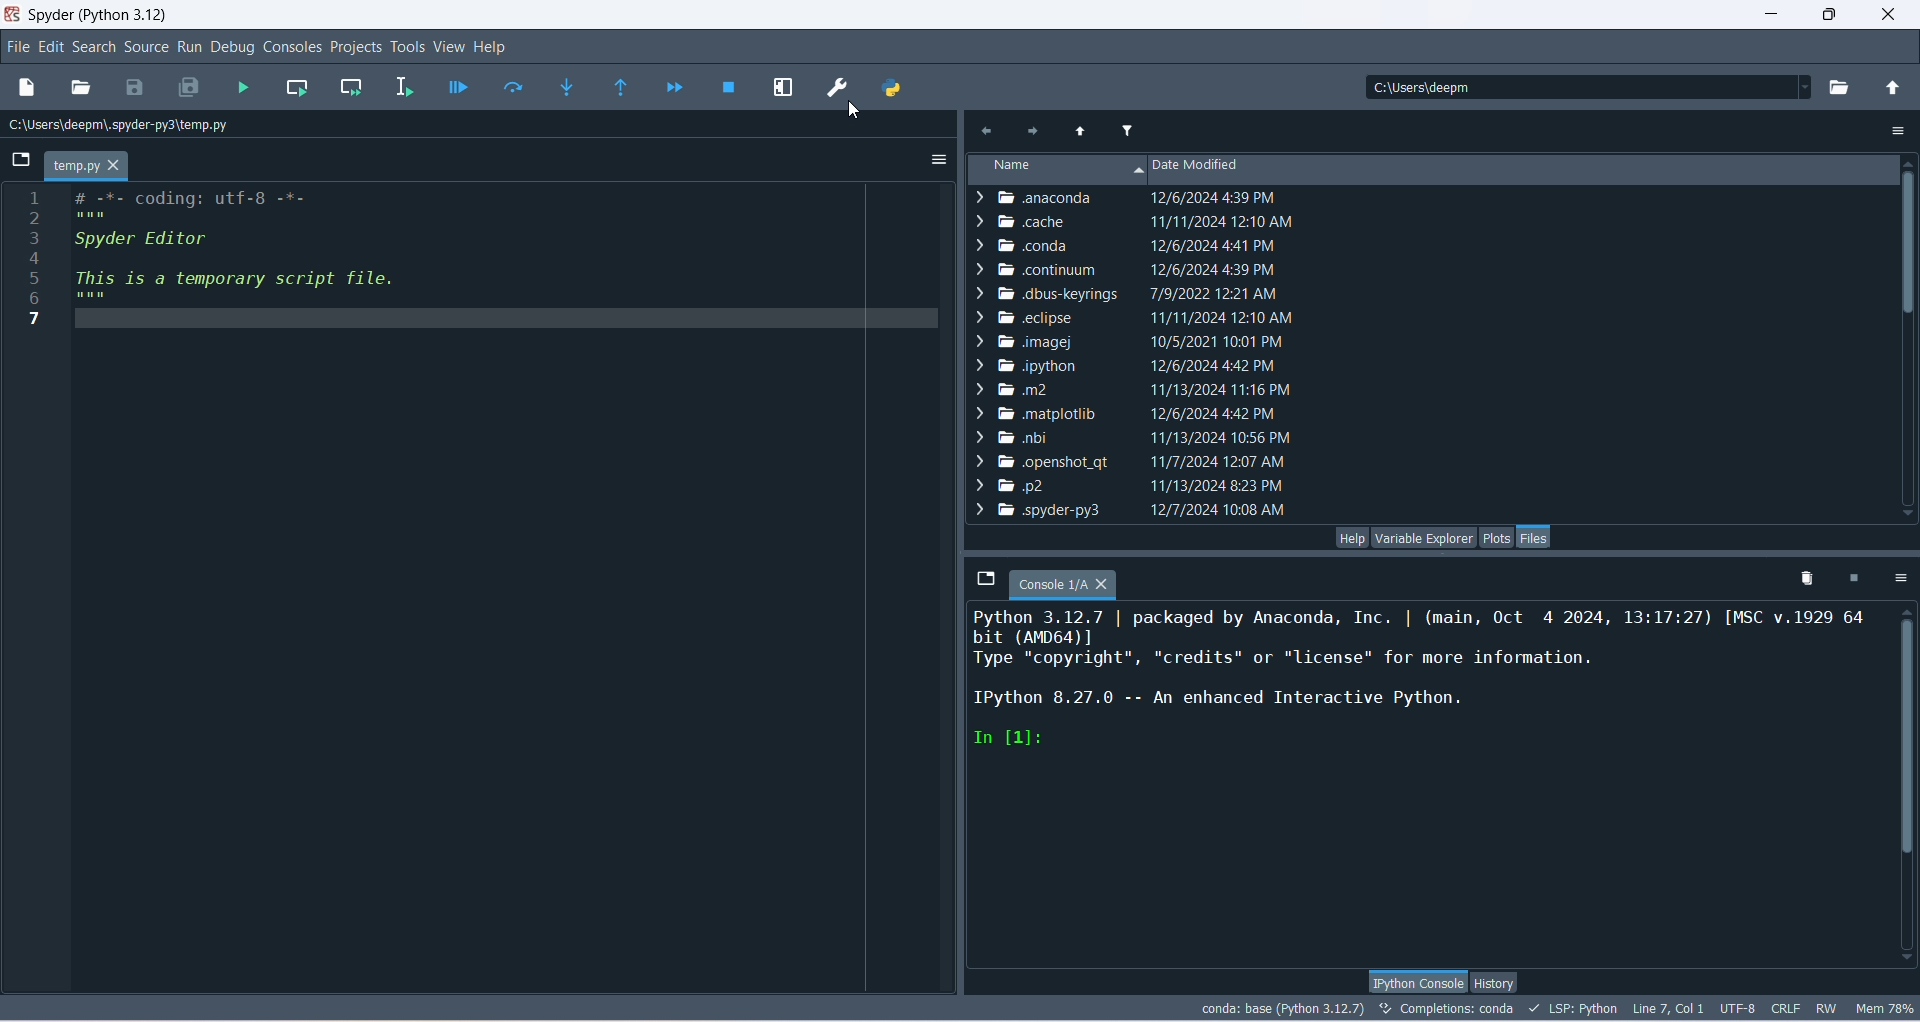 Image resolution: width=1920 pixels, height=1022 pixels. What do you see at coordinates (1883, 1007) in the screenshot?
I see `Mem` at bounding box center [1883, 1007].